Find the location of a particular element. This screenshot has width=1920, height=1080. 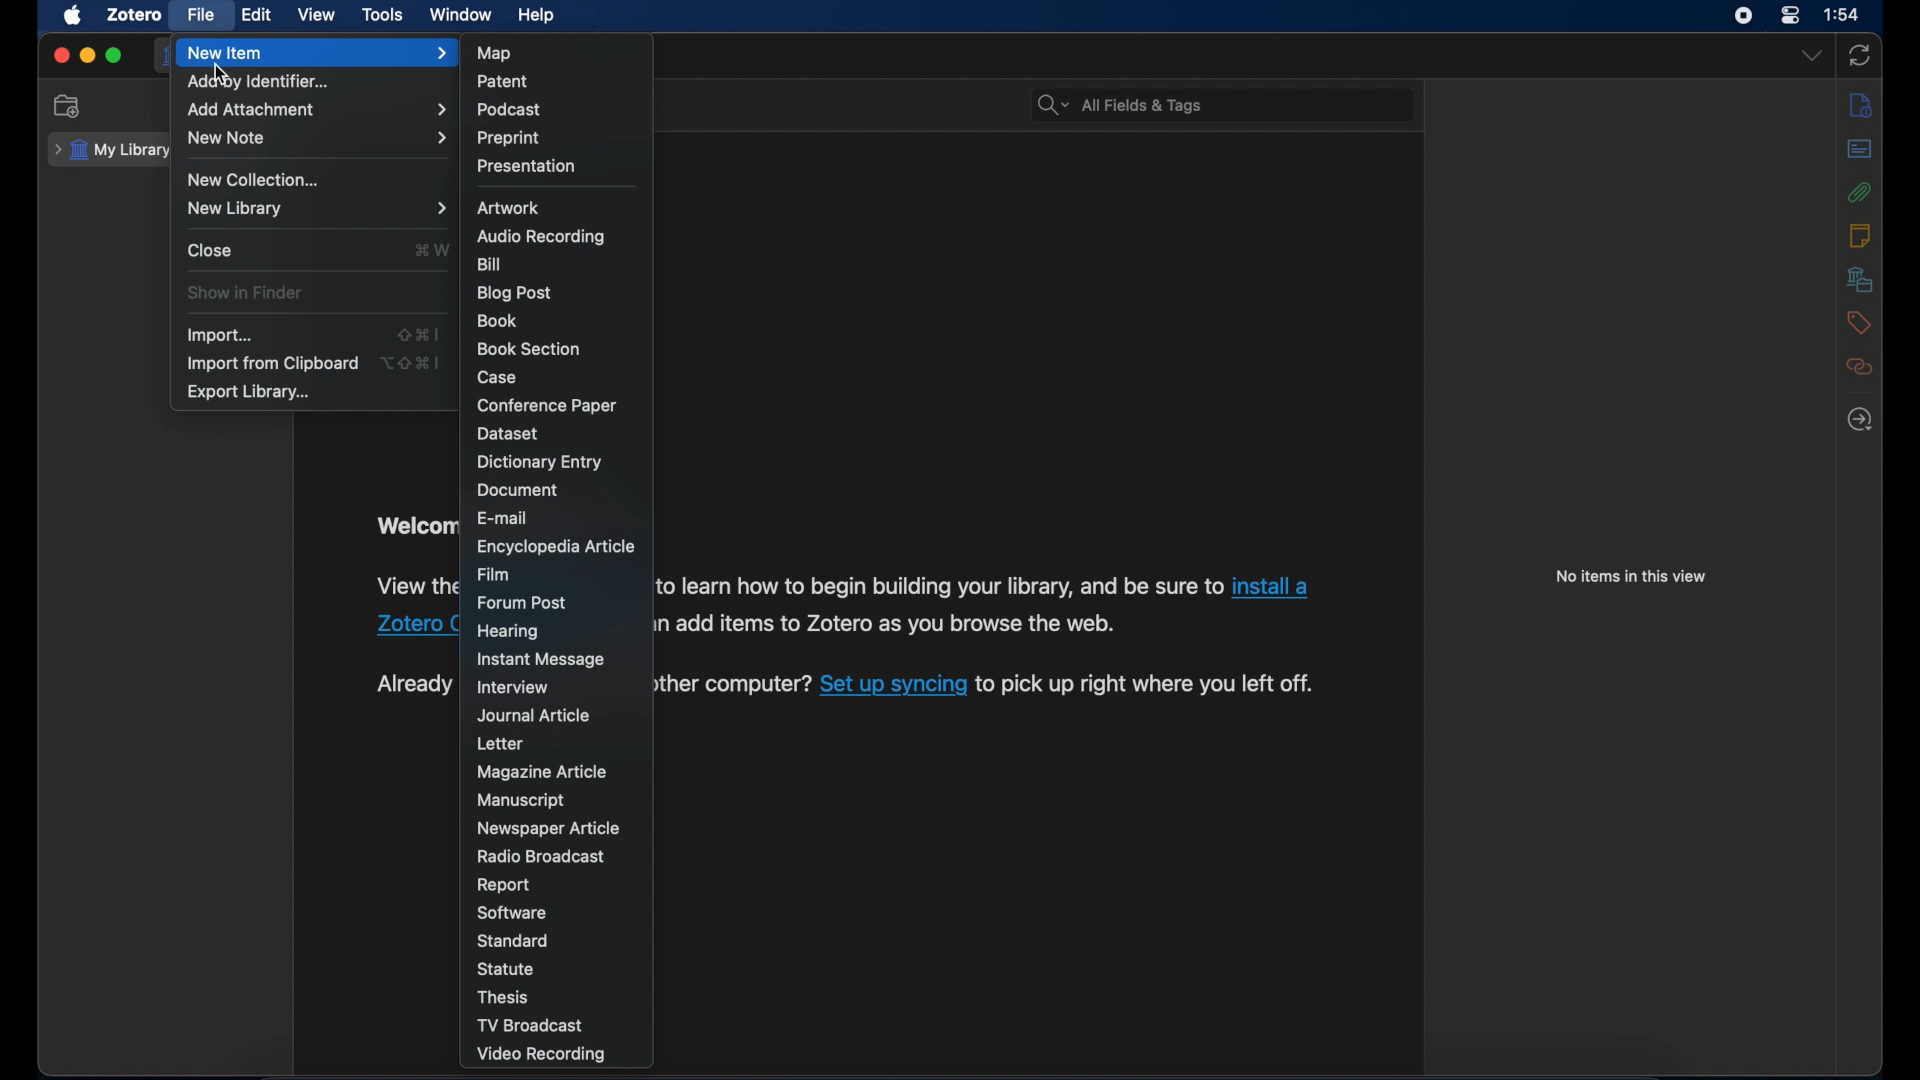

import is located at coordinates (222, 334).